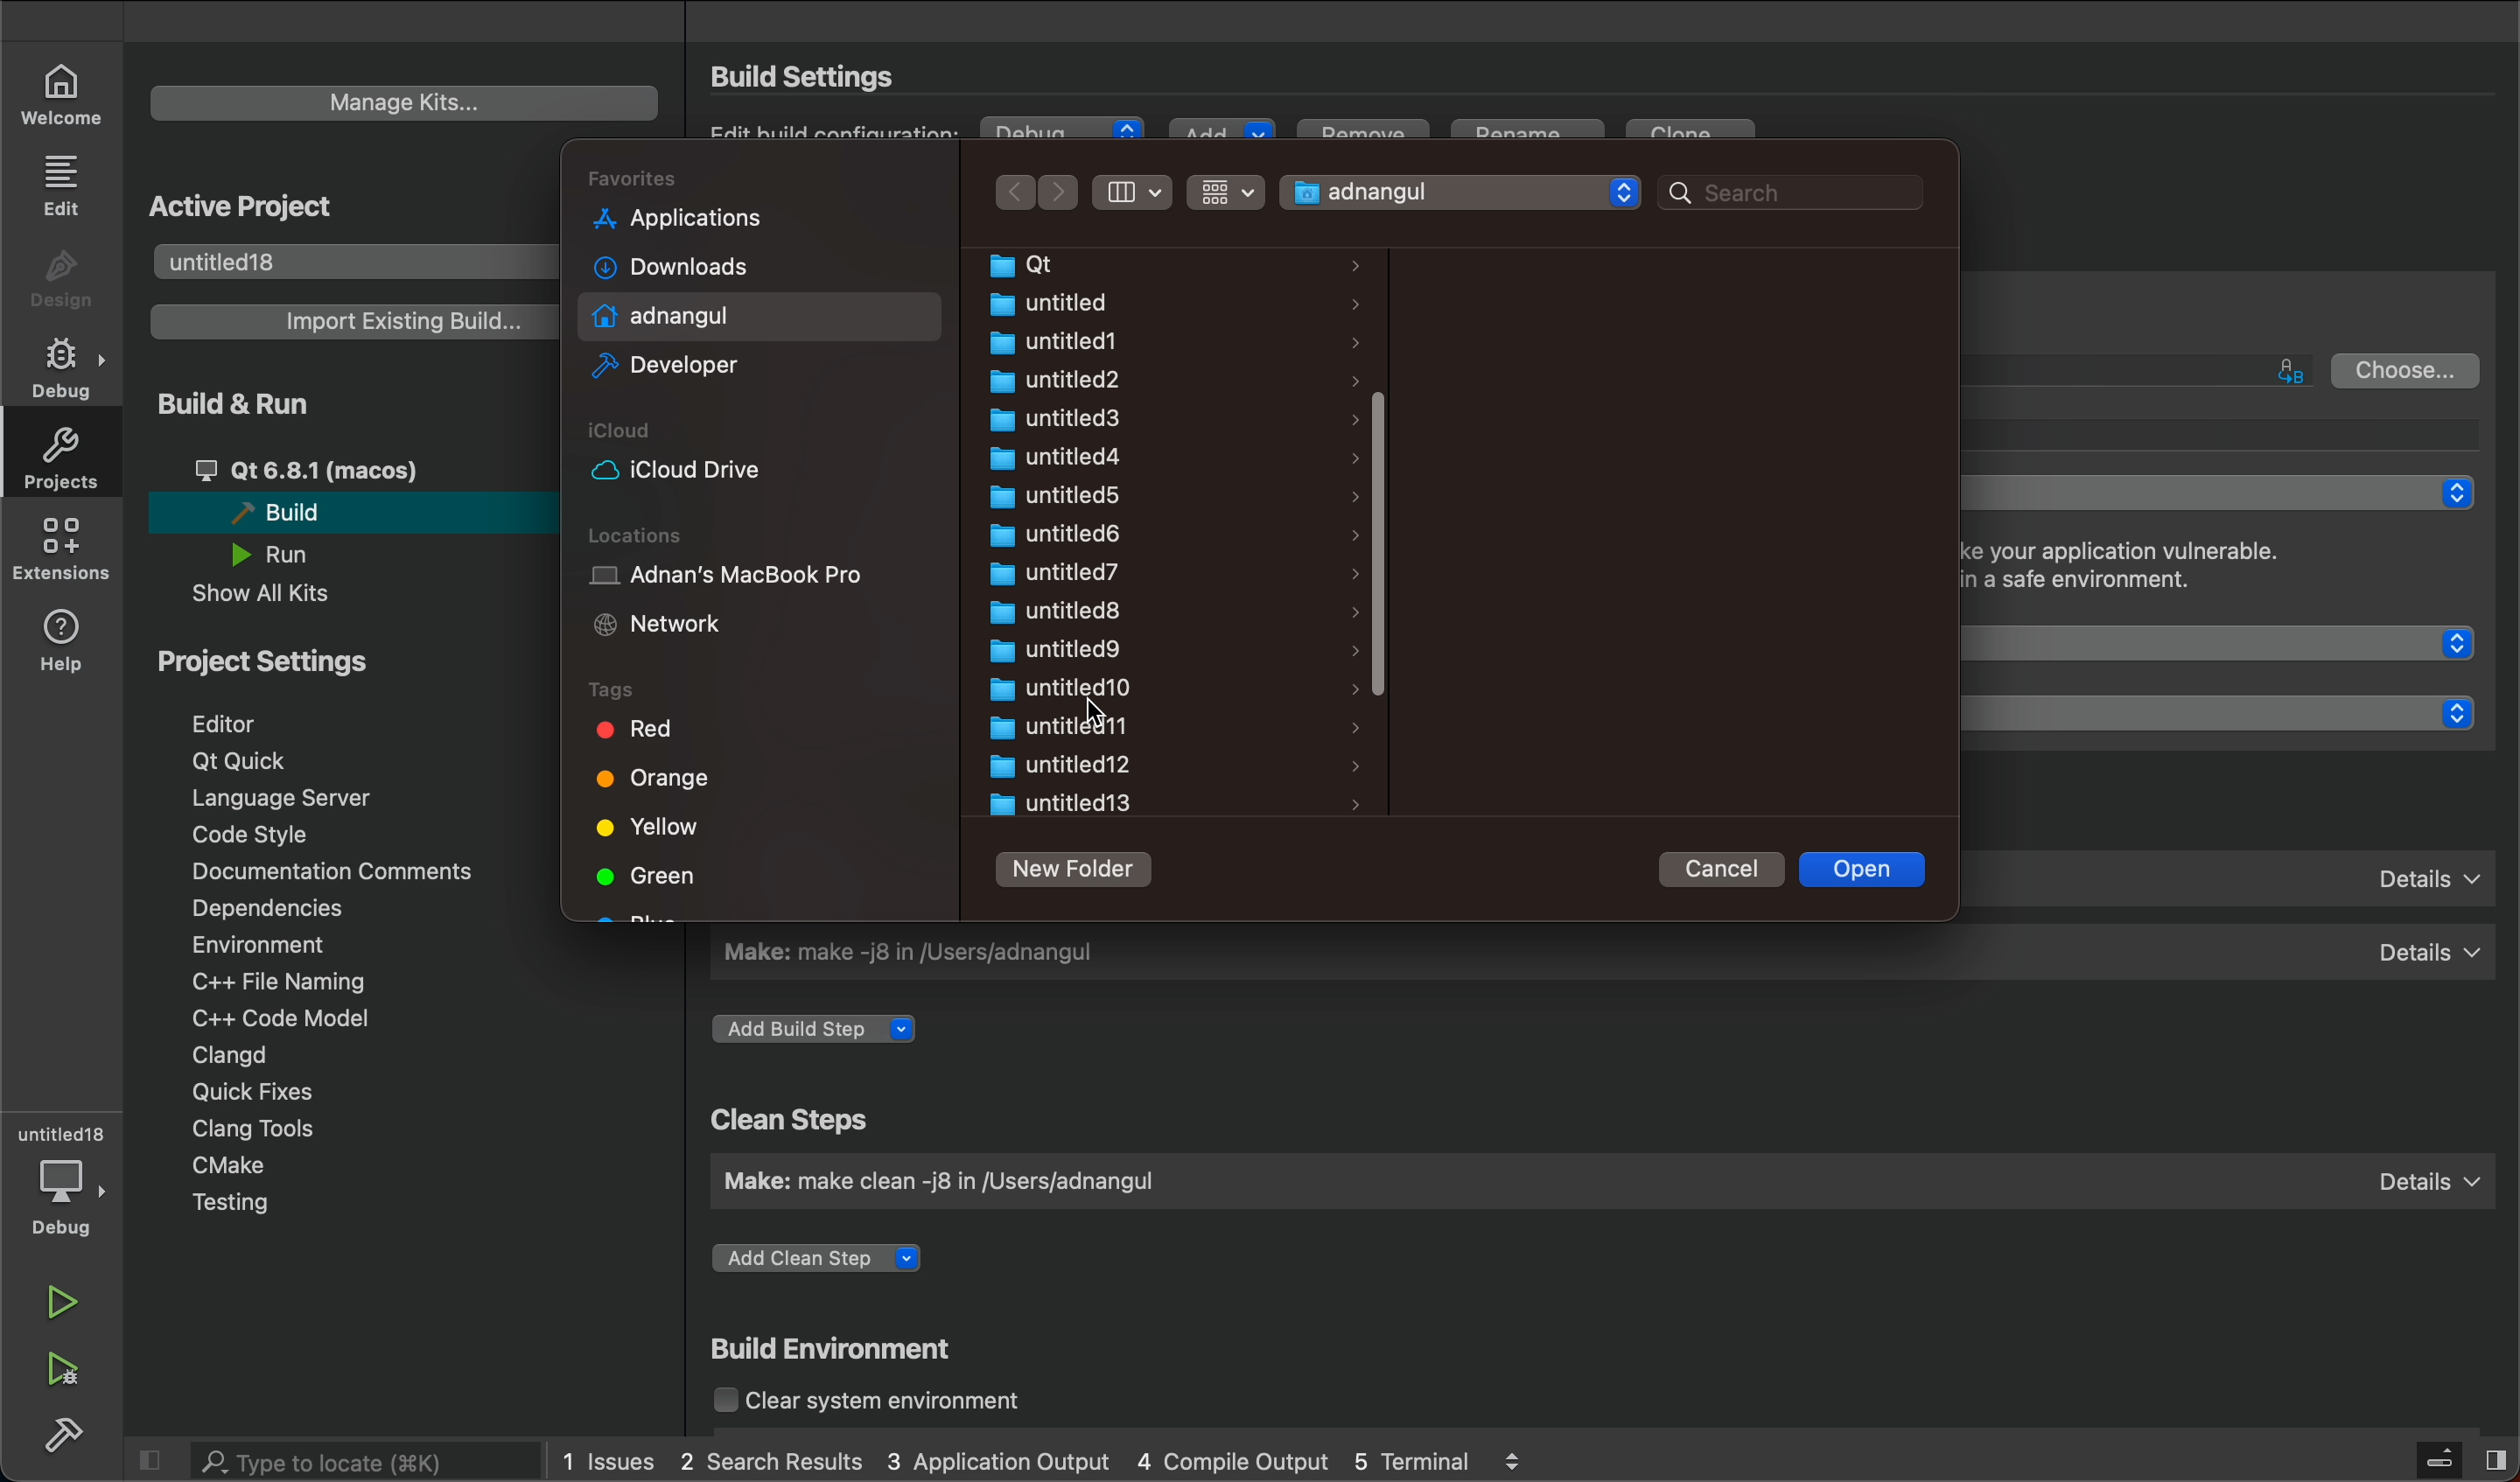 The width and height of the screenshot is (2520, 1482). Describe the element at coordinates (62, 1125) in the screenshot. I see `untitled` at that location.